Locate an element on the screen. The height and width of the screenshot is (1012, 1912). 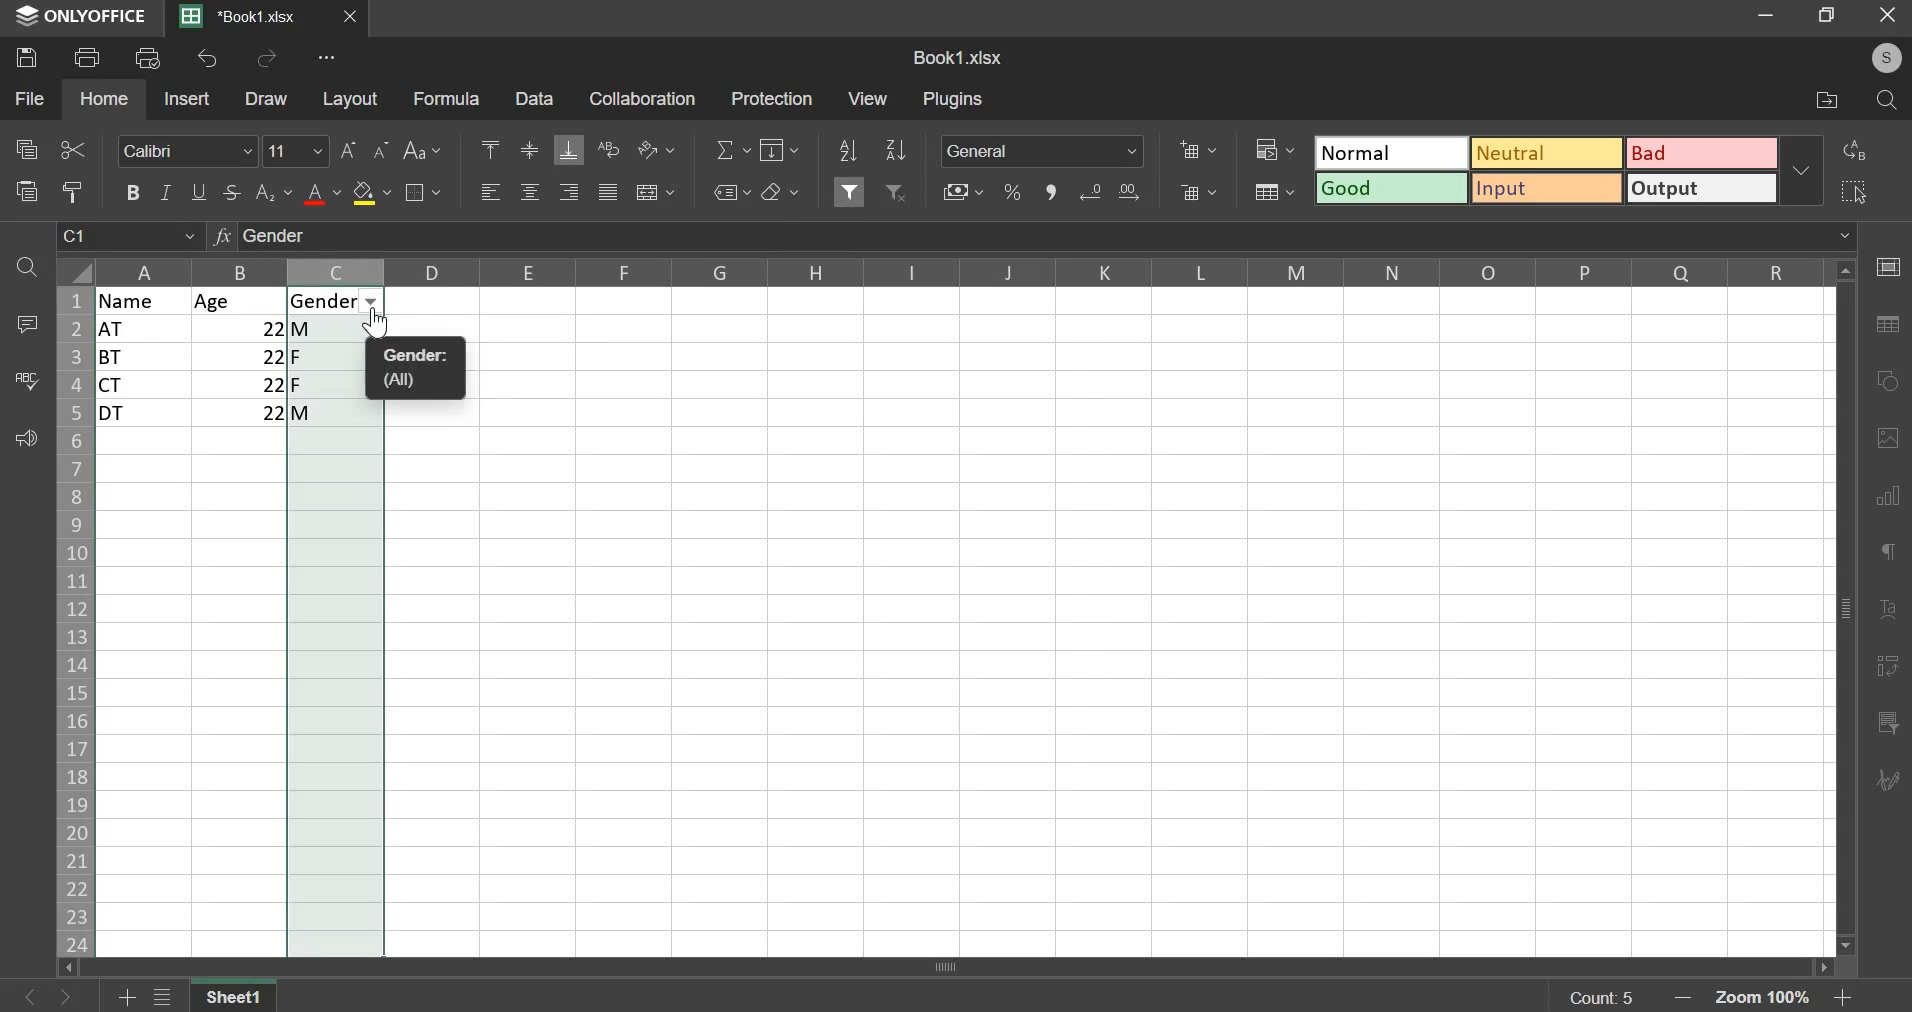
accounting style is located at coordinates (965, 192).